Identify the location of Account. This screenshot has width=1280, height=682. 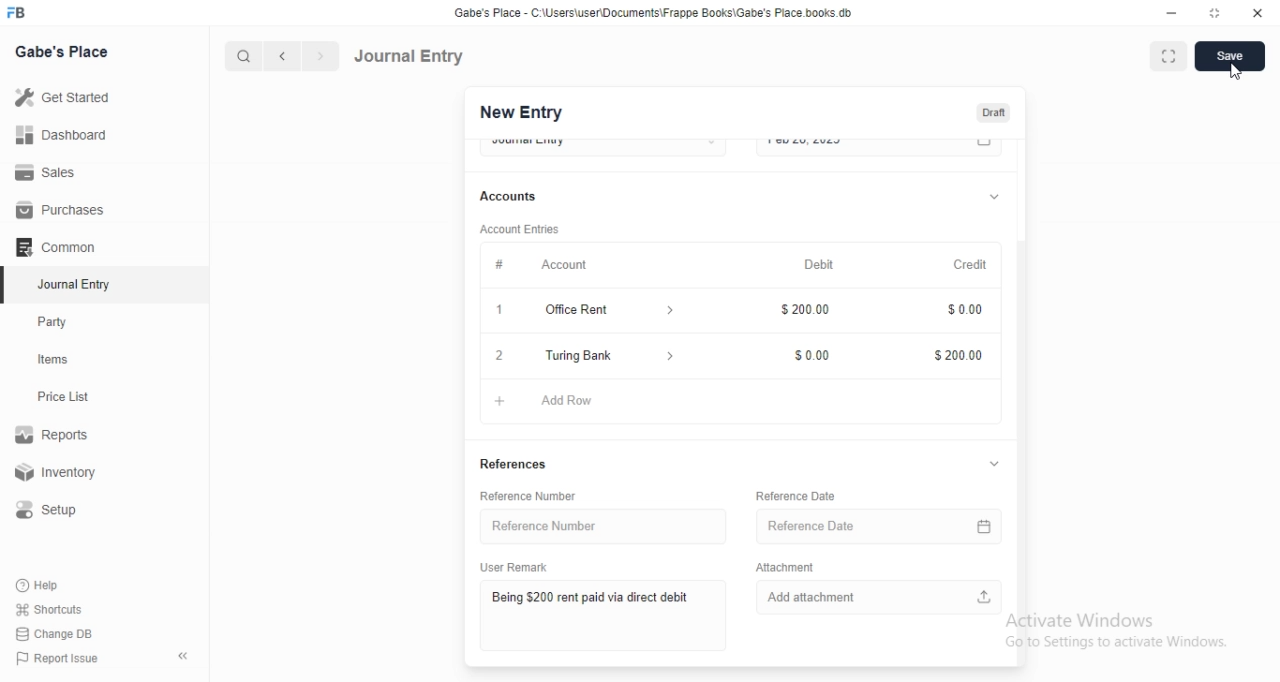
(566, 263).